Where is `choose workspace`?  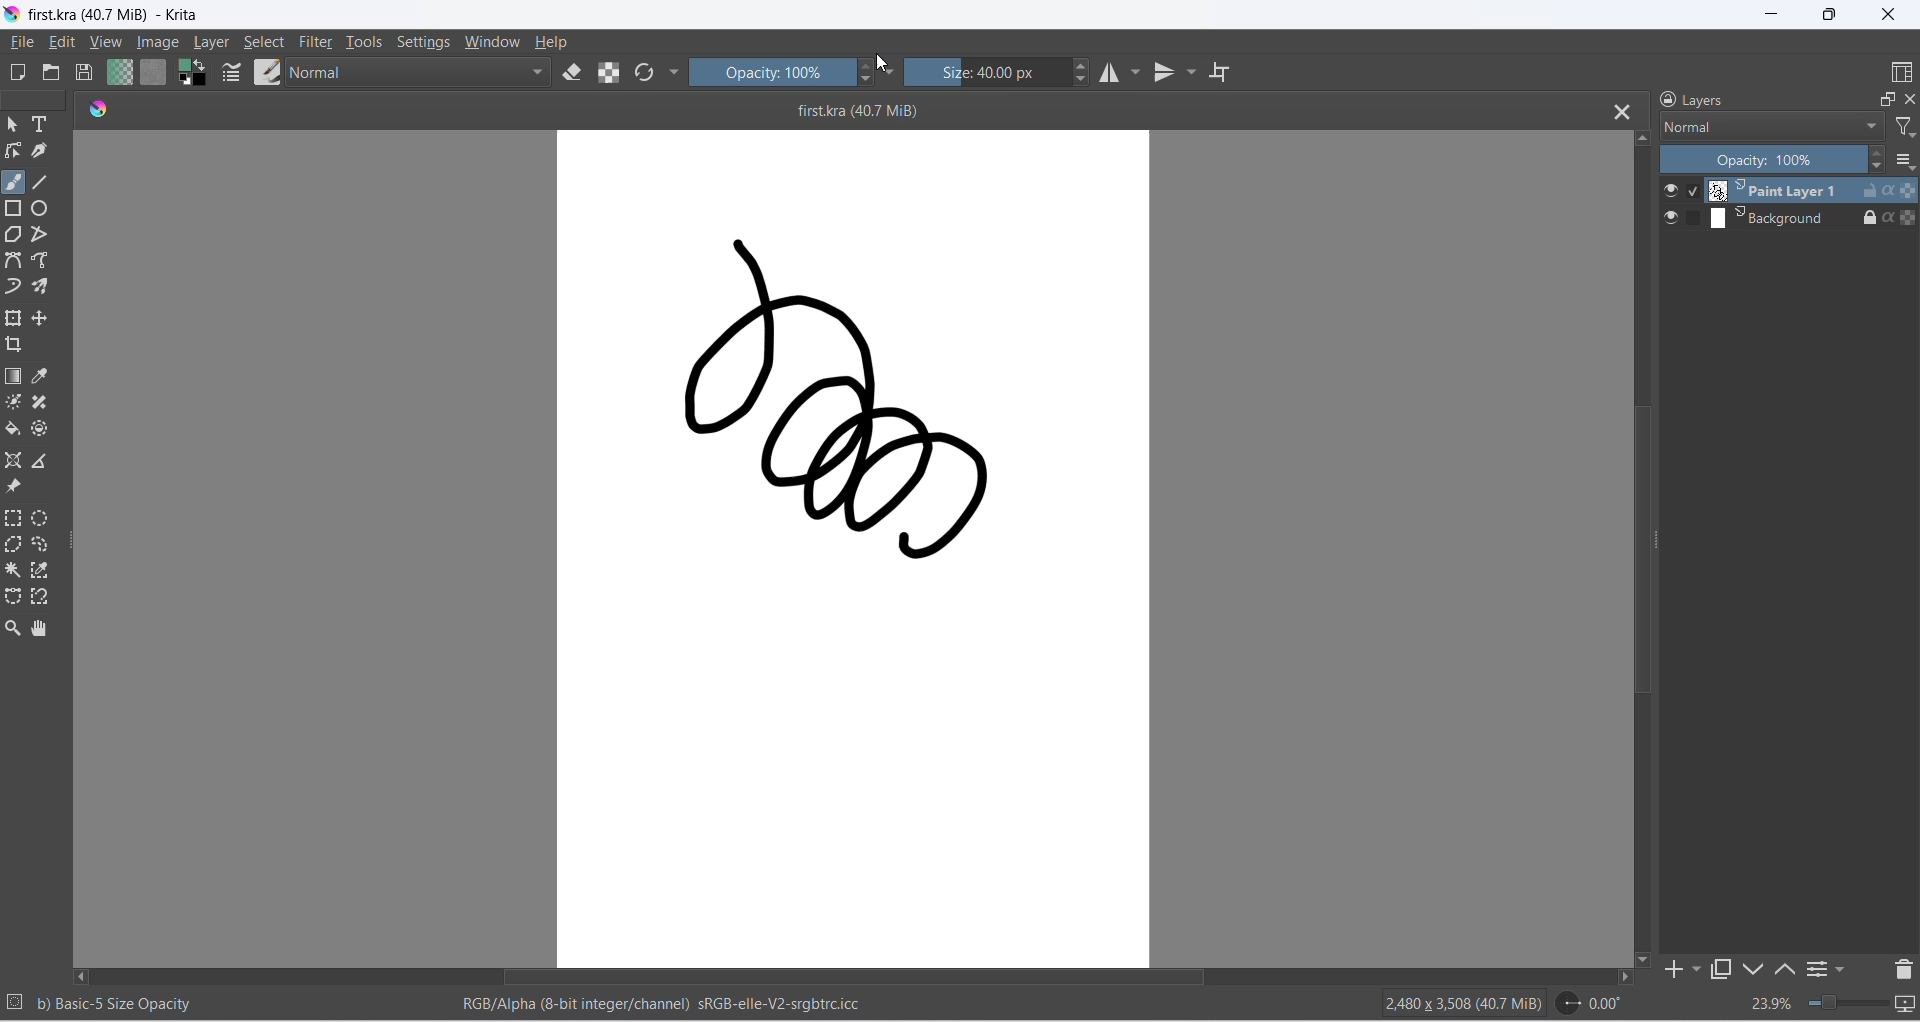
choose workspace is located at coordinates (1902, 72).